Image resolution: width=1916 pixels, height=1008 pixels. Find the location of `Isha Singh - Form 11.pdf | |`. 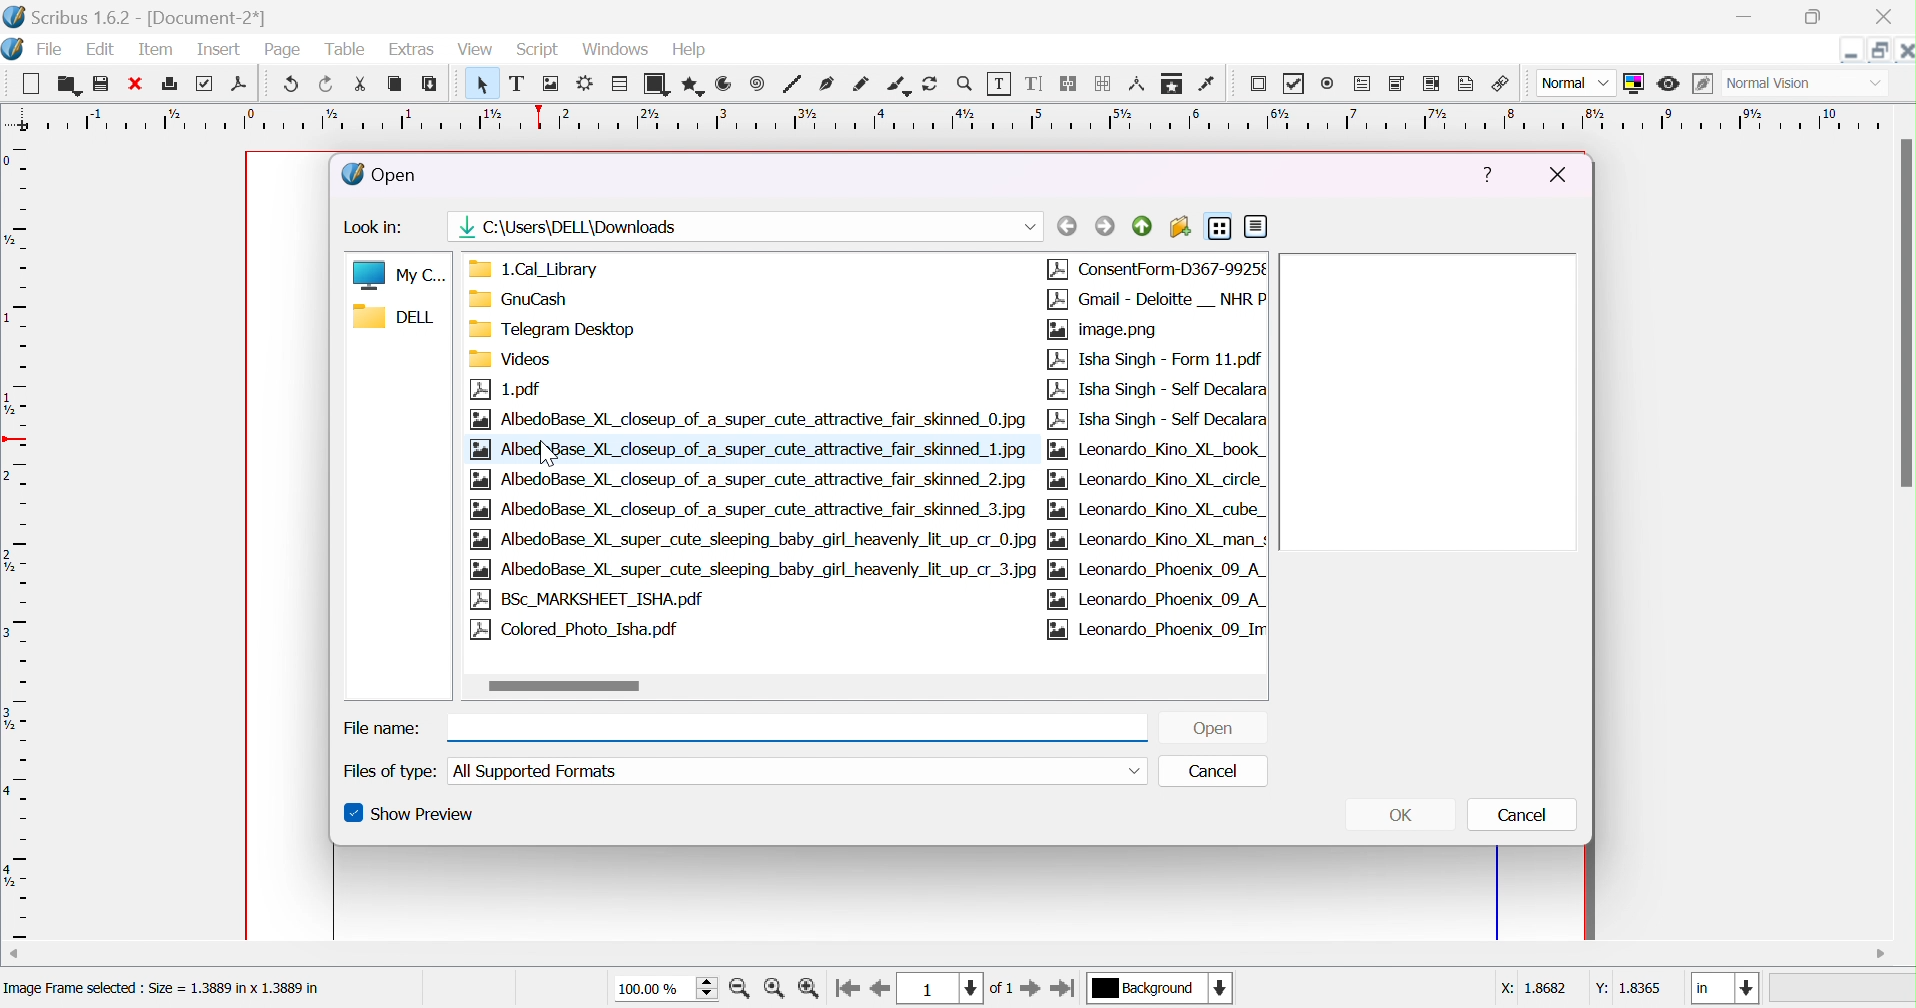

Isha Singh - Form 11.pdf | | is located at coordinates (1153, 360).